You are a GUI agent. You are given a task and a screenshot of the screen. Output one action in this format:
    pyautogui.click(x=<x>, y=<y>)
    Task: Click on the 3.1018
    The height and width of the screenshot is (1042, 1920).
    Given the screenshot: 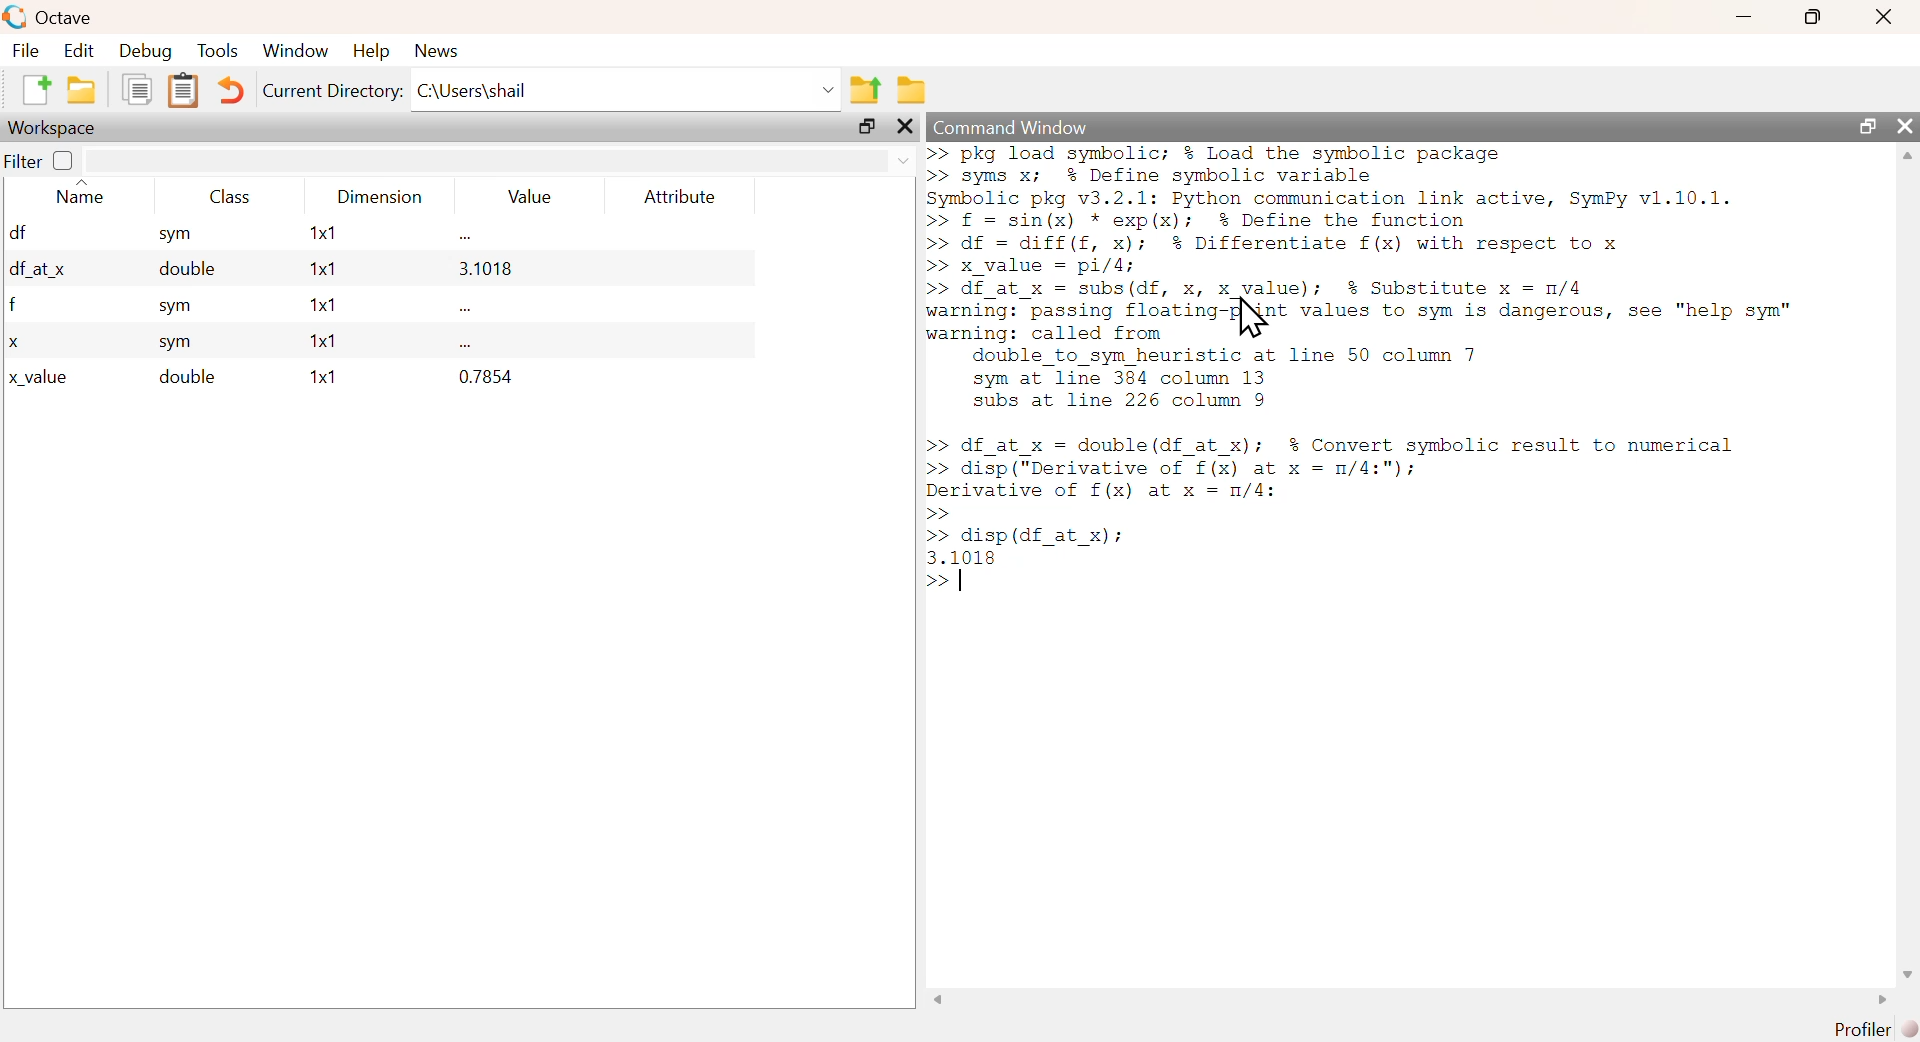 What is the action you would take?
    pyautogui.click(x=486, y=269)
    